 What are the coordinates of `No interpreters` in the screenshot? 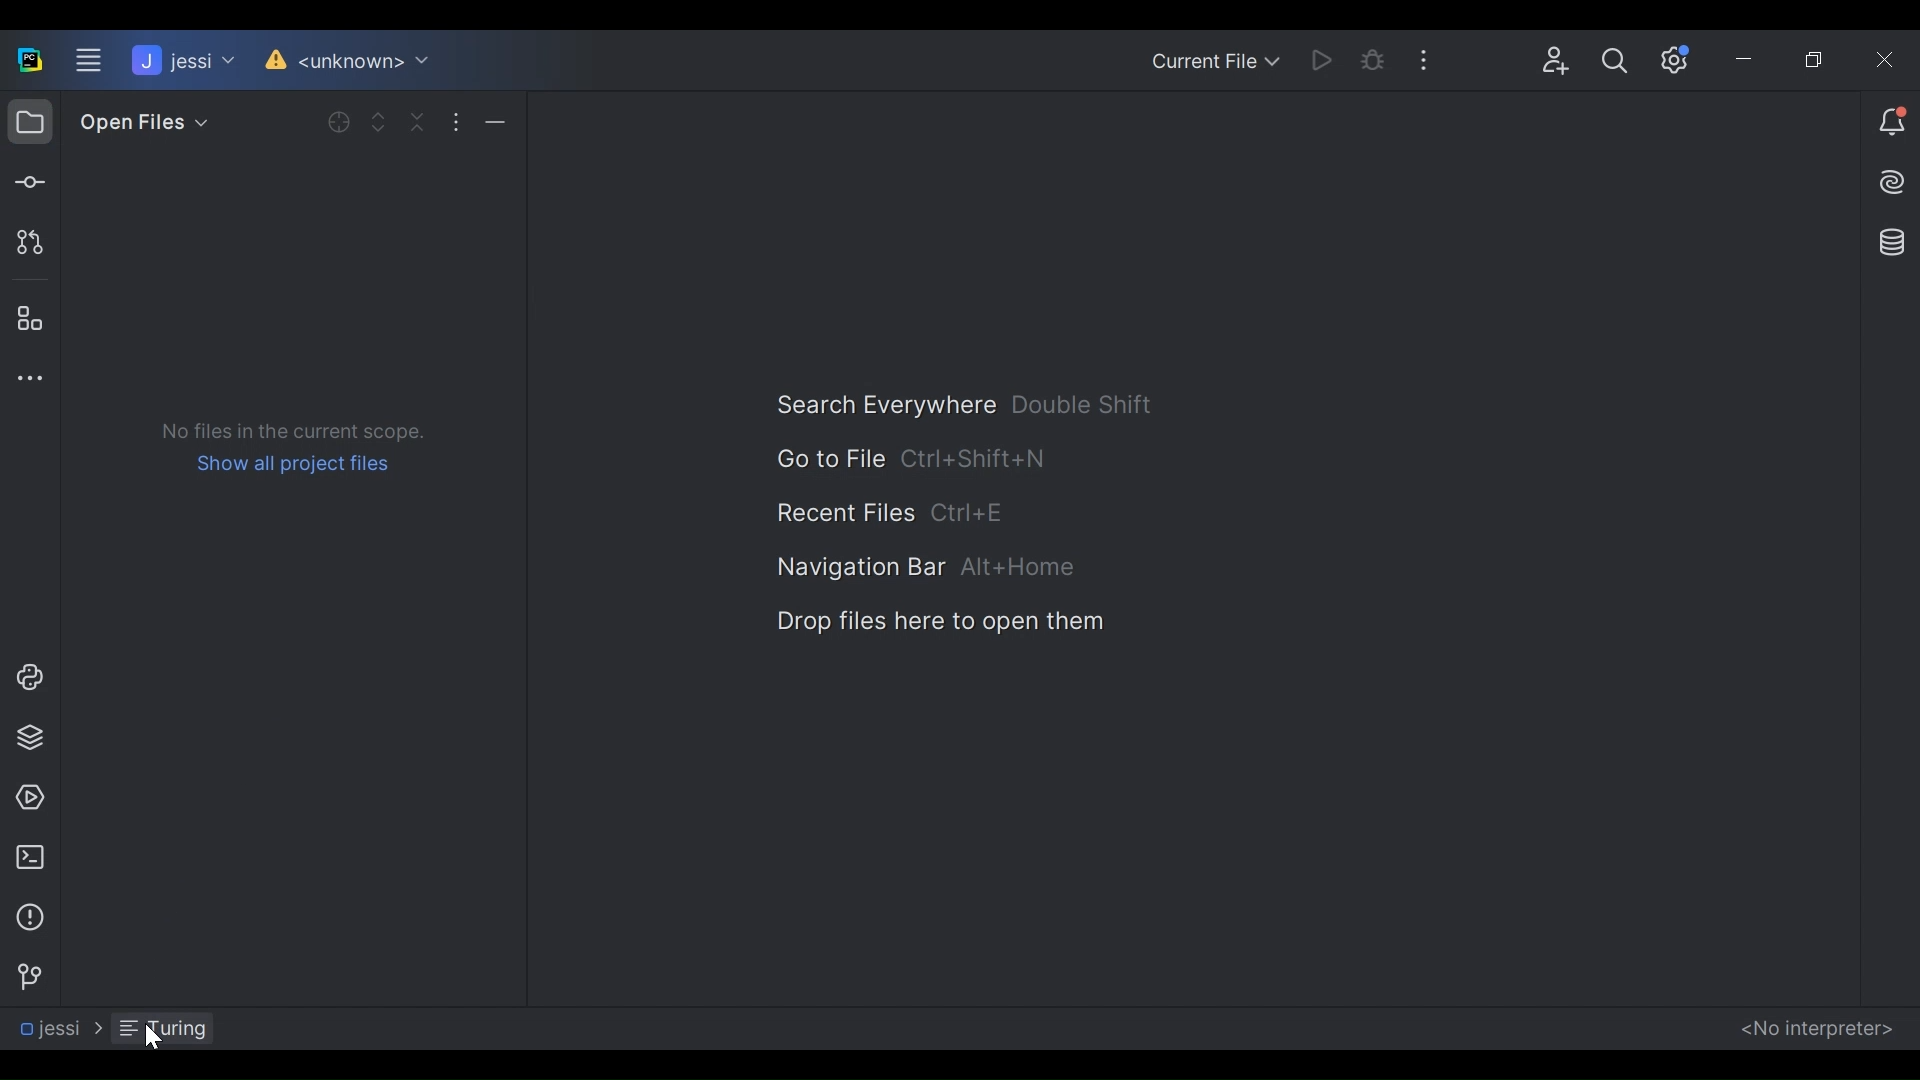 It's located at (1816, 1031).